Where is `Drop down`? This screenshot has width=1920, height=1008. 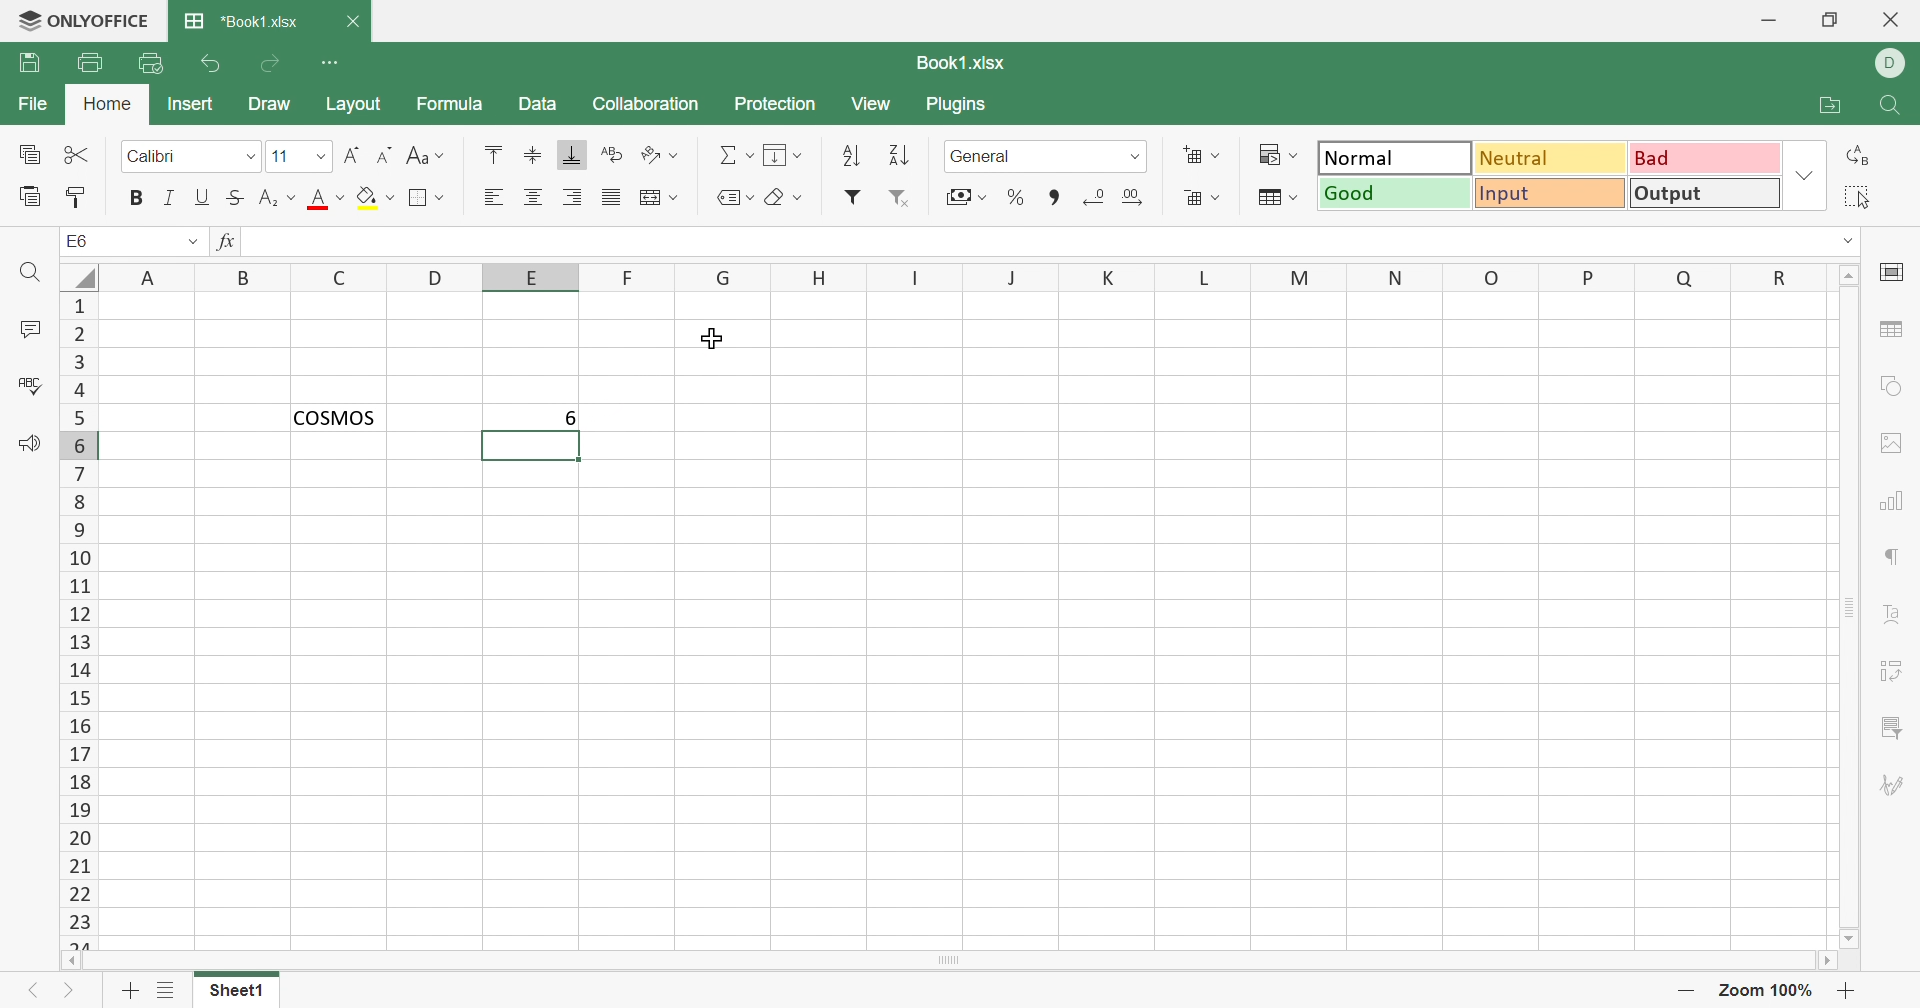 Drop down is located at coordinates (1137, 157).